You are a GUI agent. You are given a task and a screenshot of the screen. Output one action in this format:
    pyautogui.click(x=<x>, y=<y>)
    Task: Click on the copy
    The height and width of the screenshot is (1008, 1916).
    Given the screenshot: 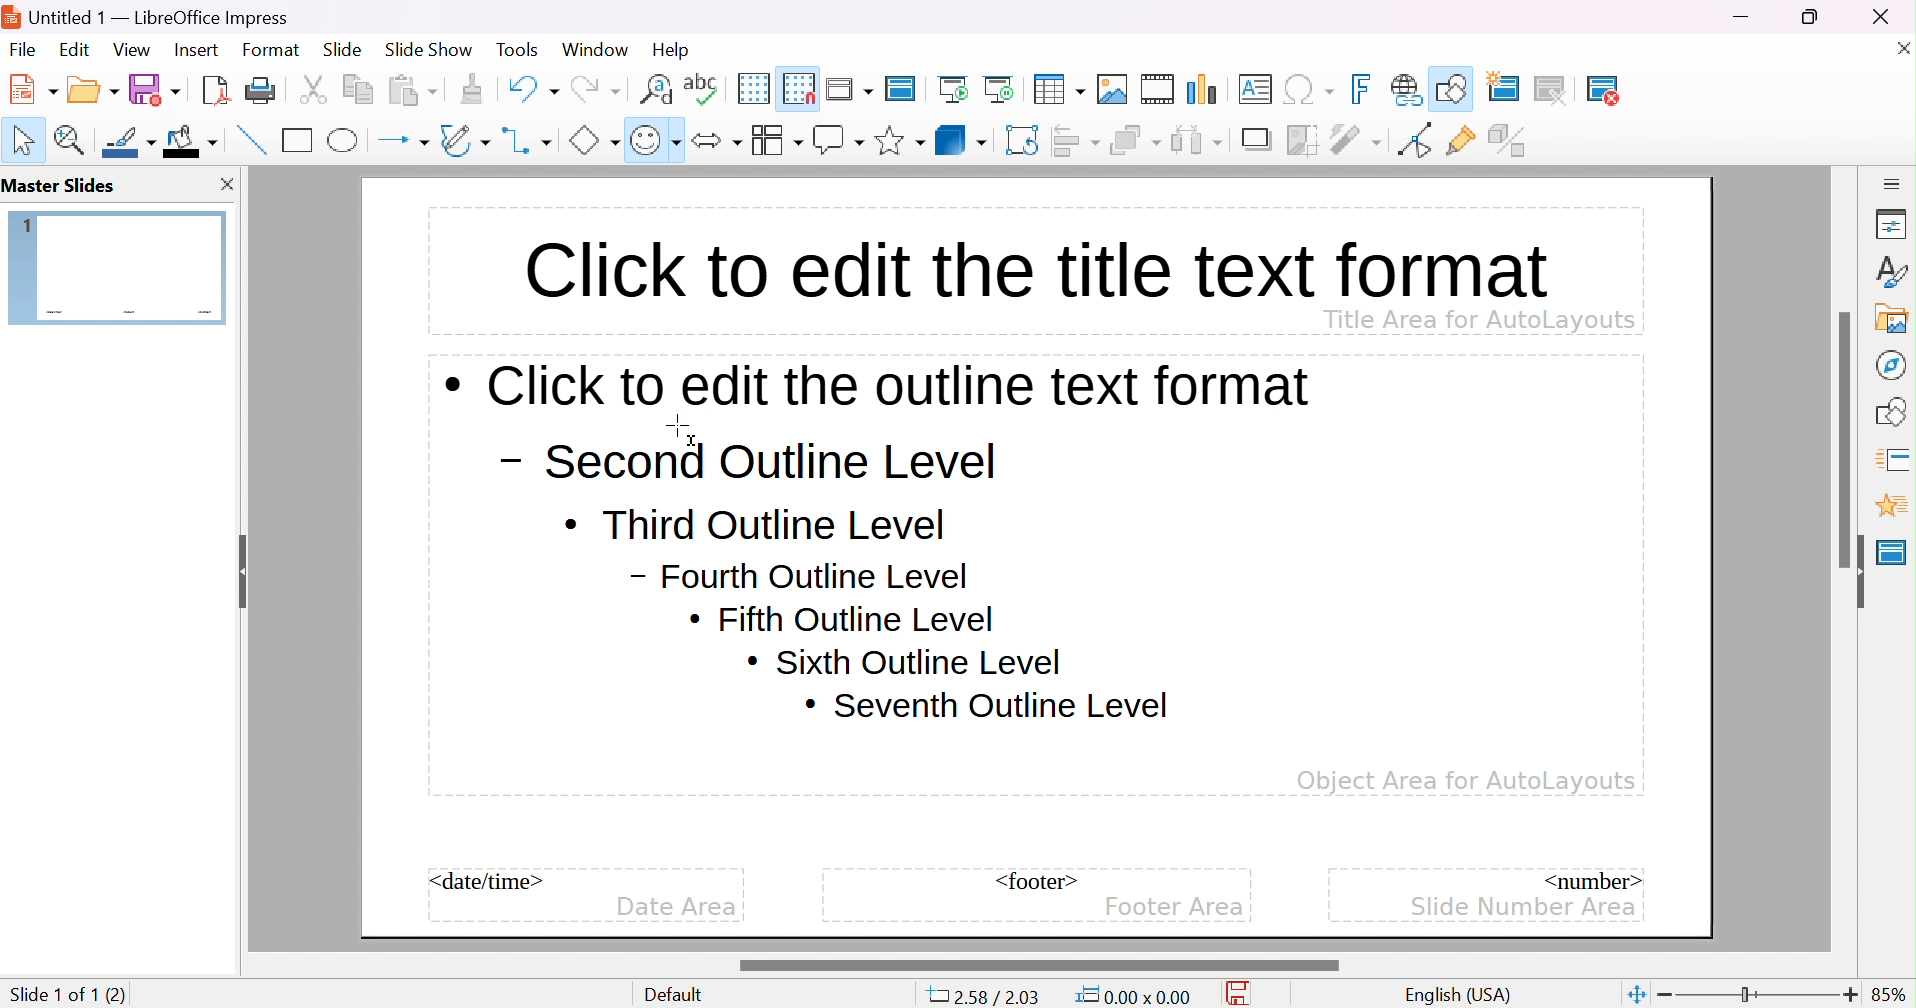 What is the action you would take?
    pyautogui.click(x=358, y=86)
    